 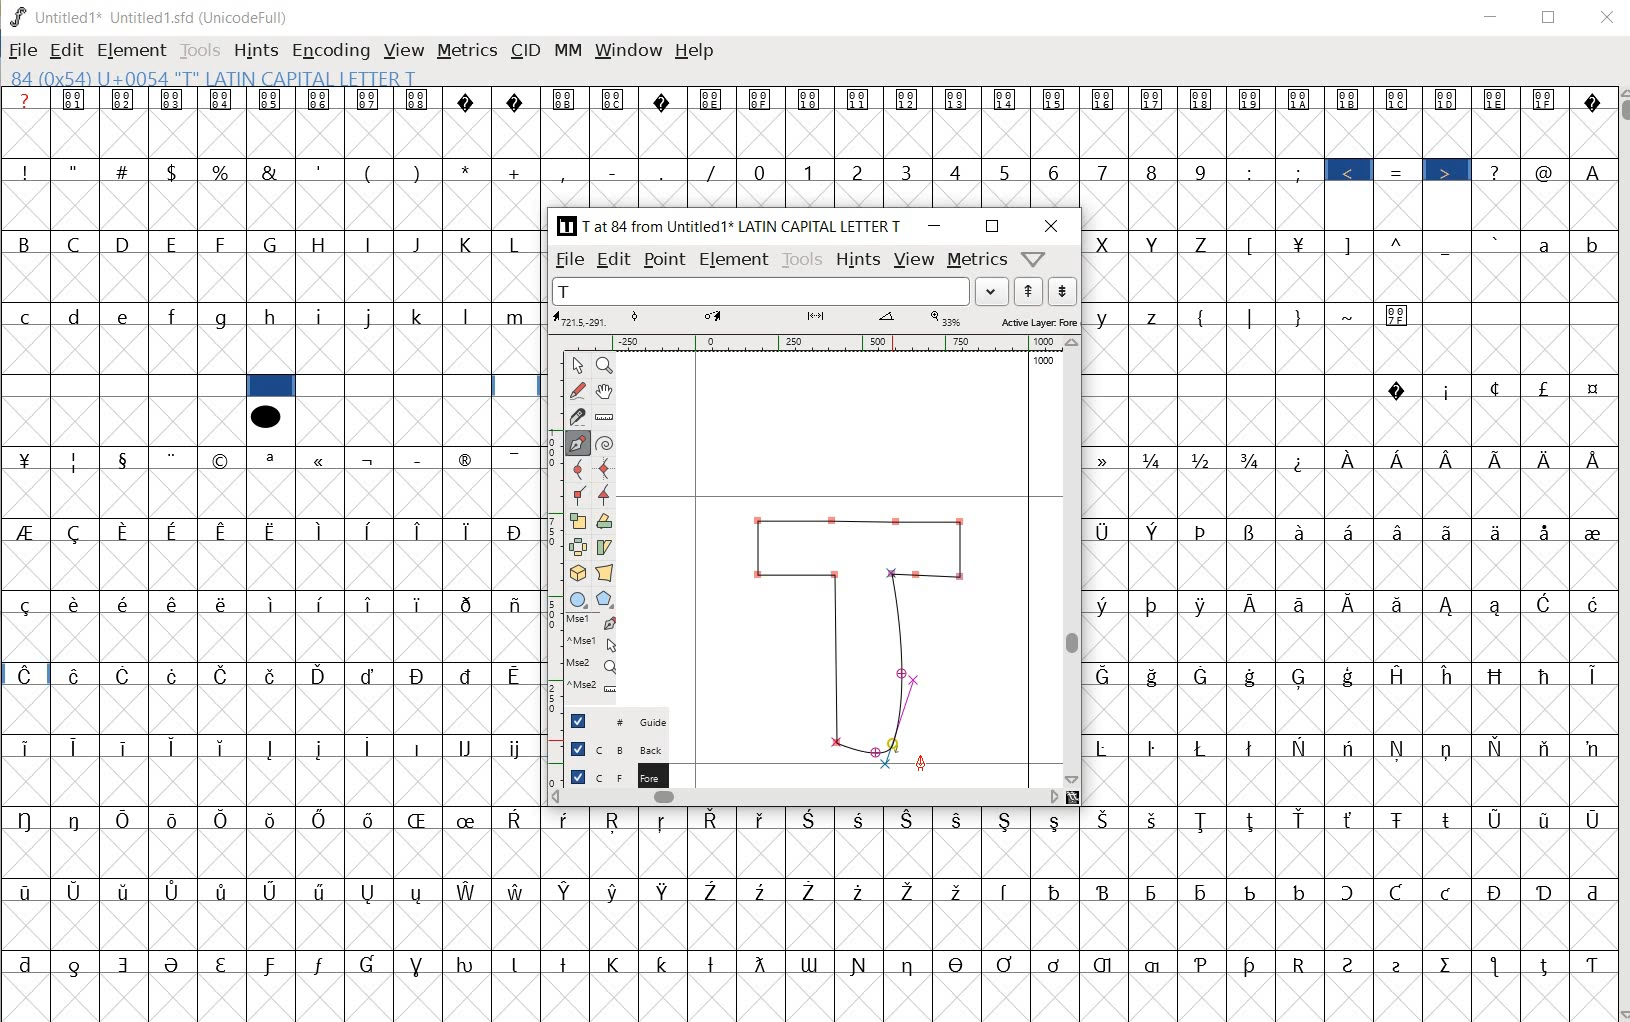 I want to click on Symbol, so click(x=955, y=818).